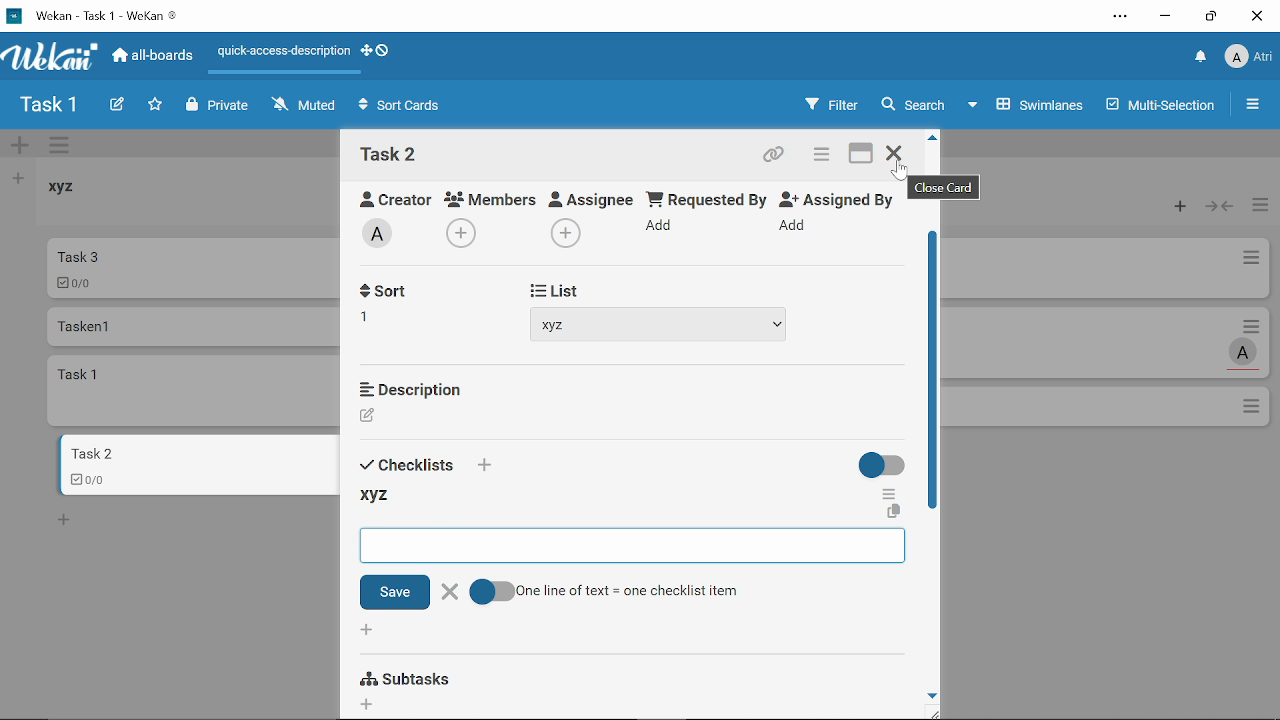 The image size is (1280, 720). What do you see at coordinates (20, 147) in the screenshot?
I see `Add swimlane` at bounding box center [20, 147].